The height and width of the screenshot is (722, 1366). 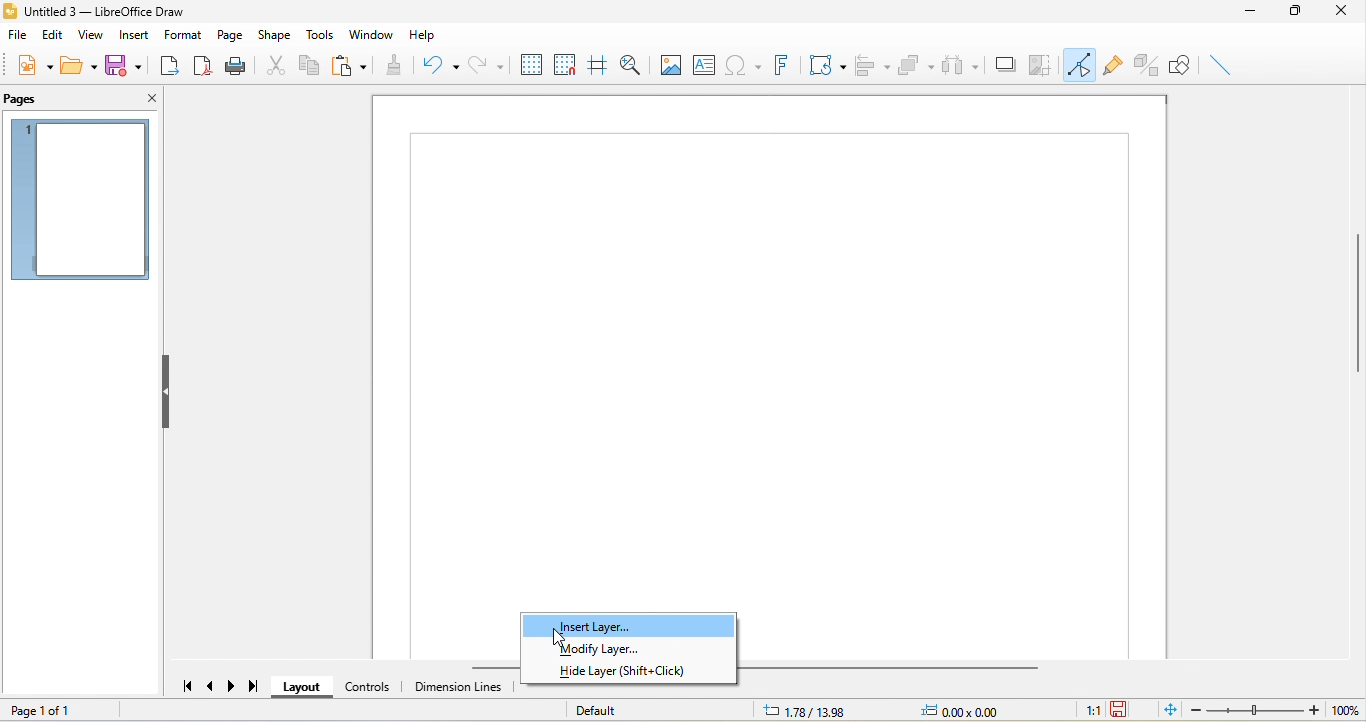 What do you see at coordinates (670, 67) in the screenshot?
I see `image` at bounding box center [670, 67].